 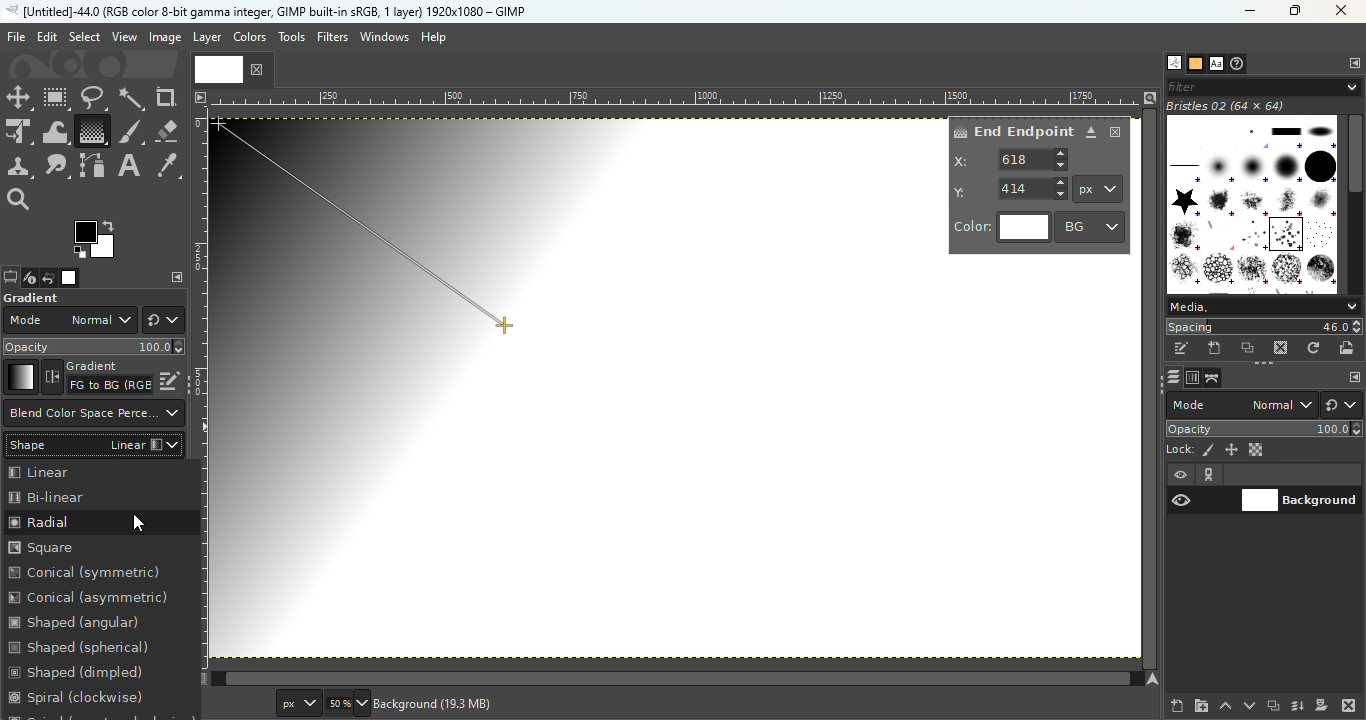 I want to click on Configure this tab, so click(x=177, y=277).